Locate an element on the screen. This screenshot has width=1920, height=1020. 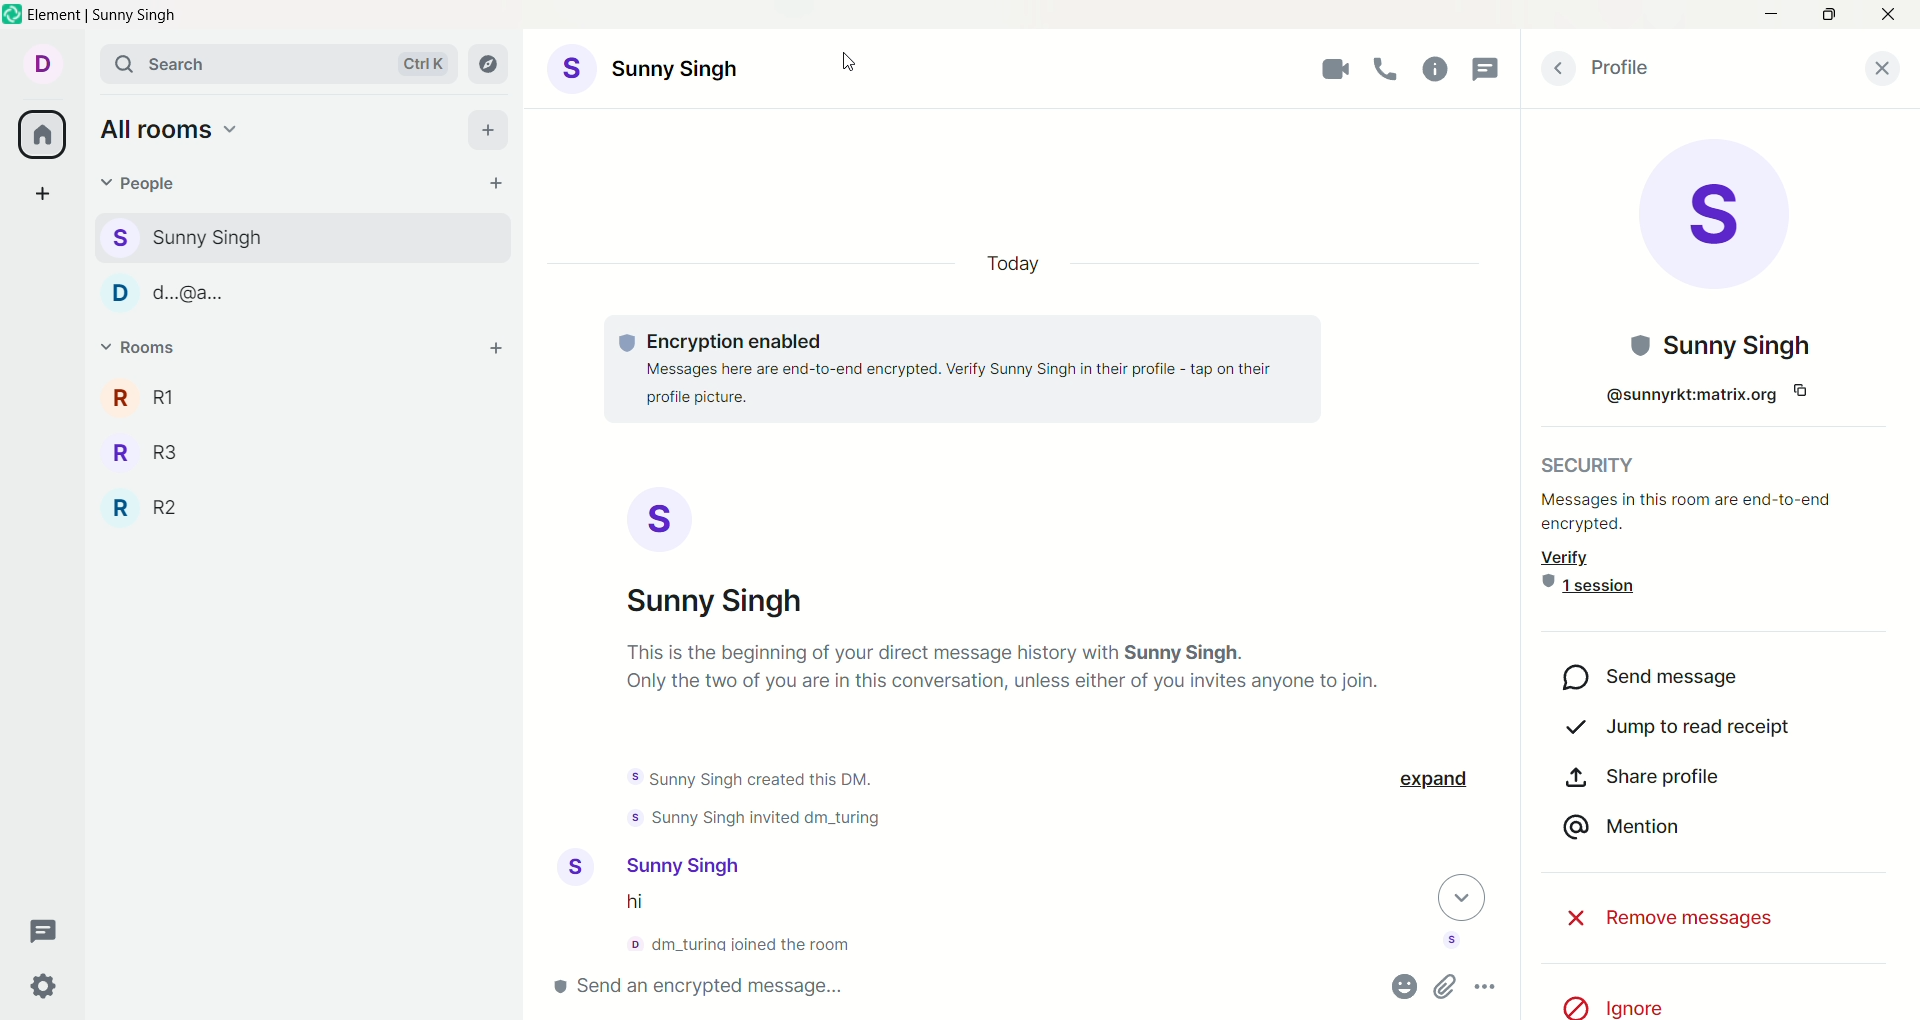
account is located at coordinates (647, 866).